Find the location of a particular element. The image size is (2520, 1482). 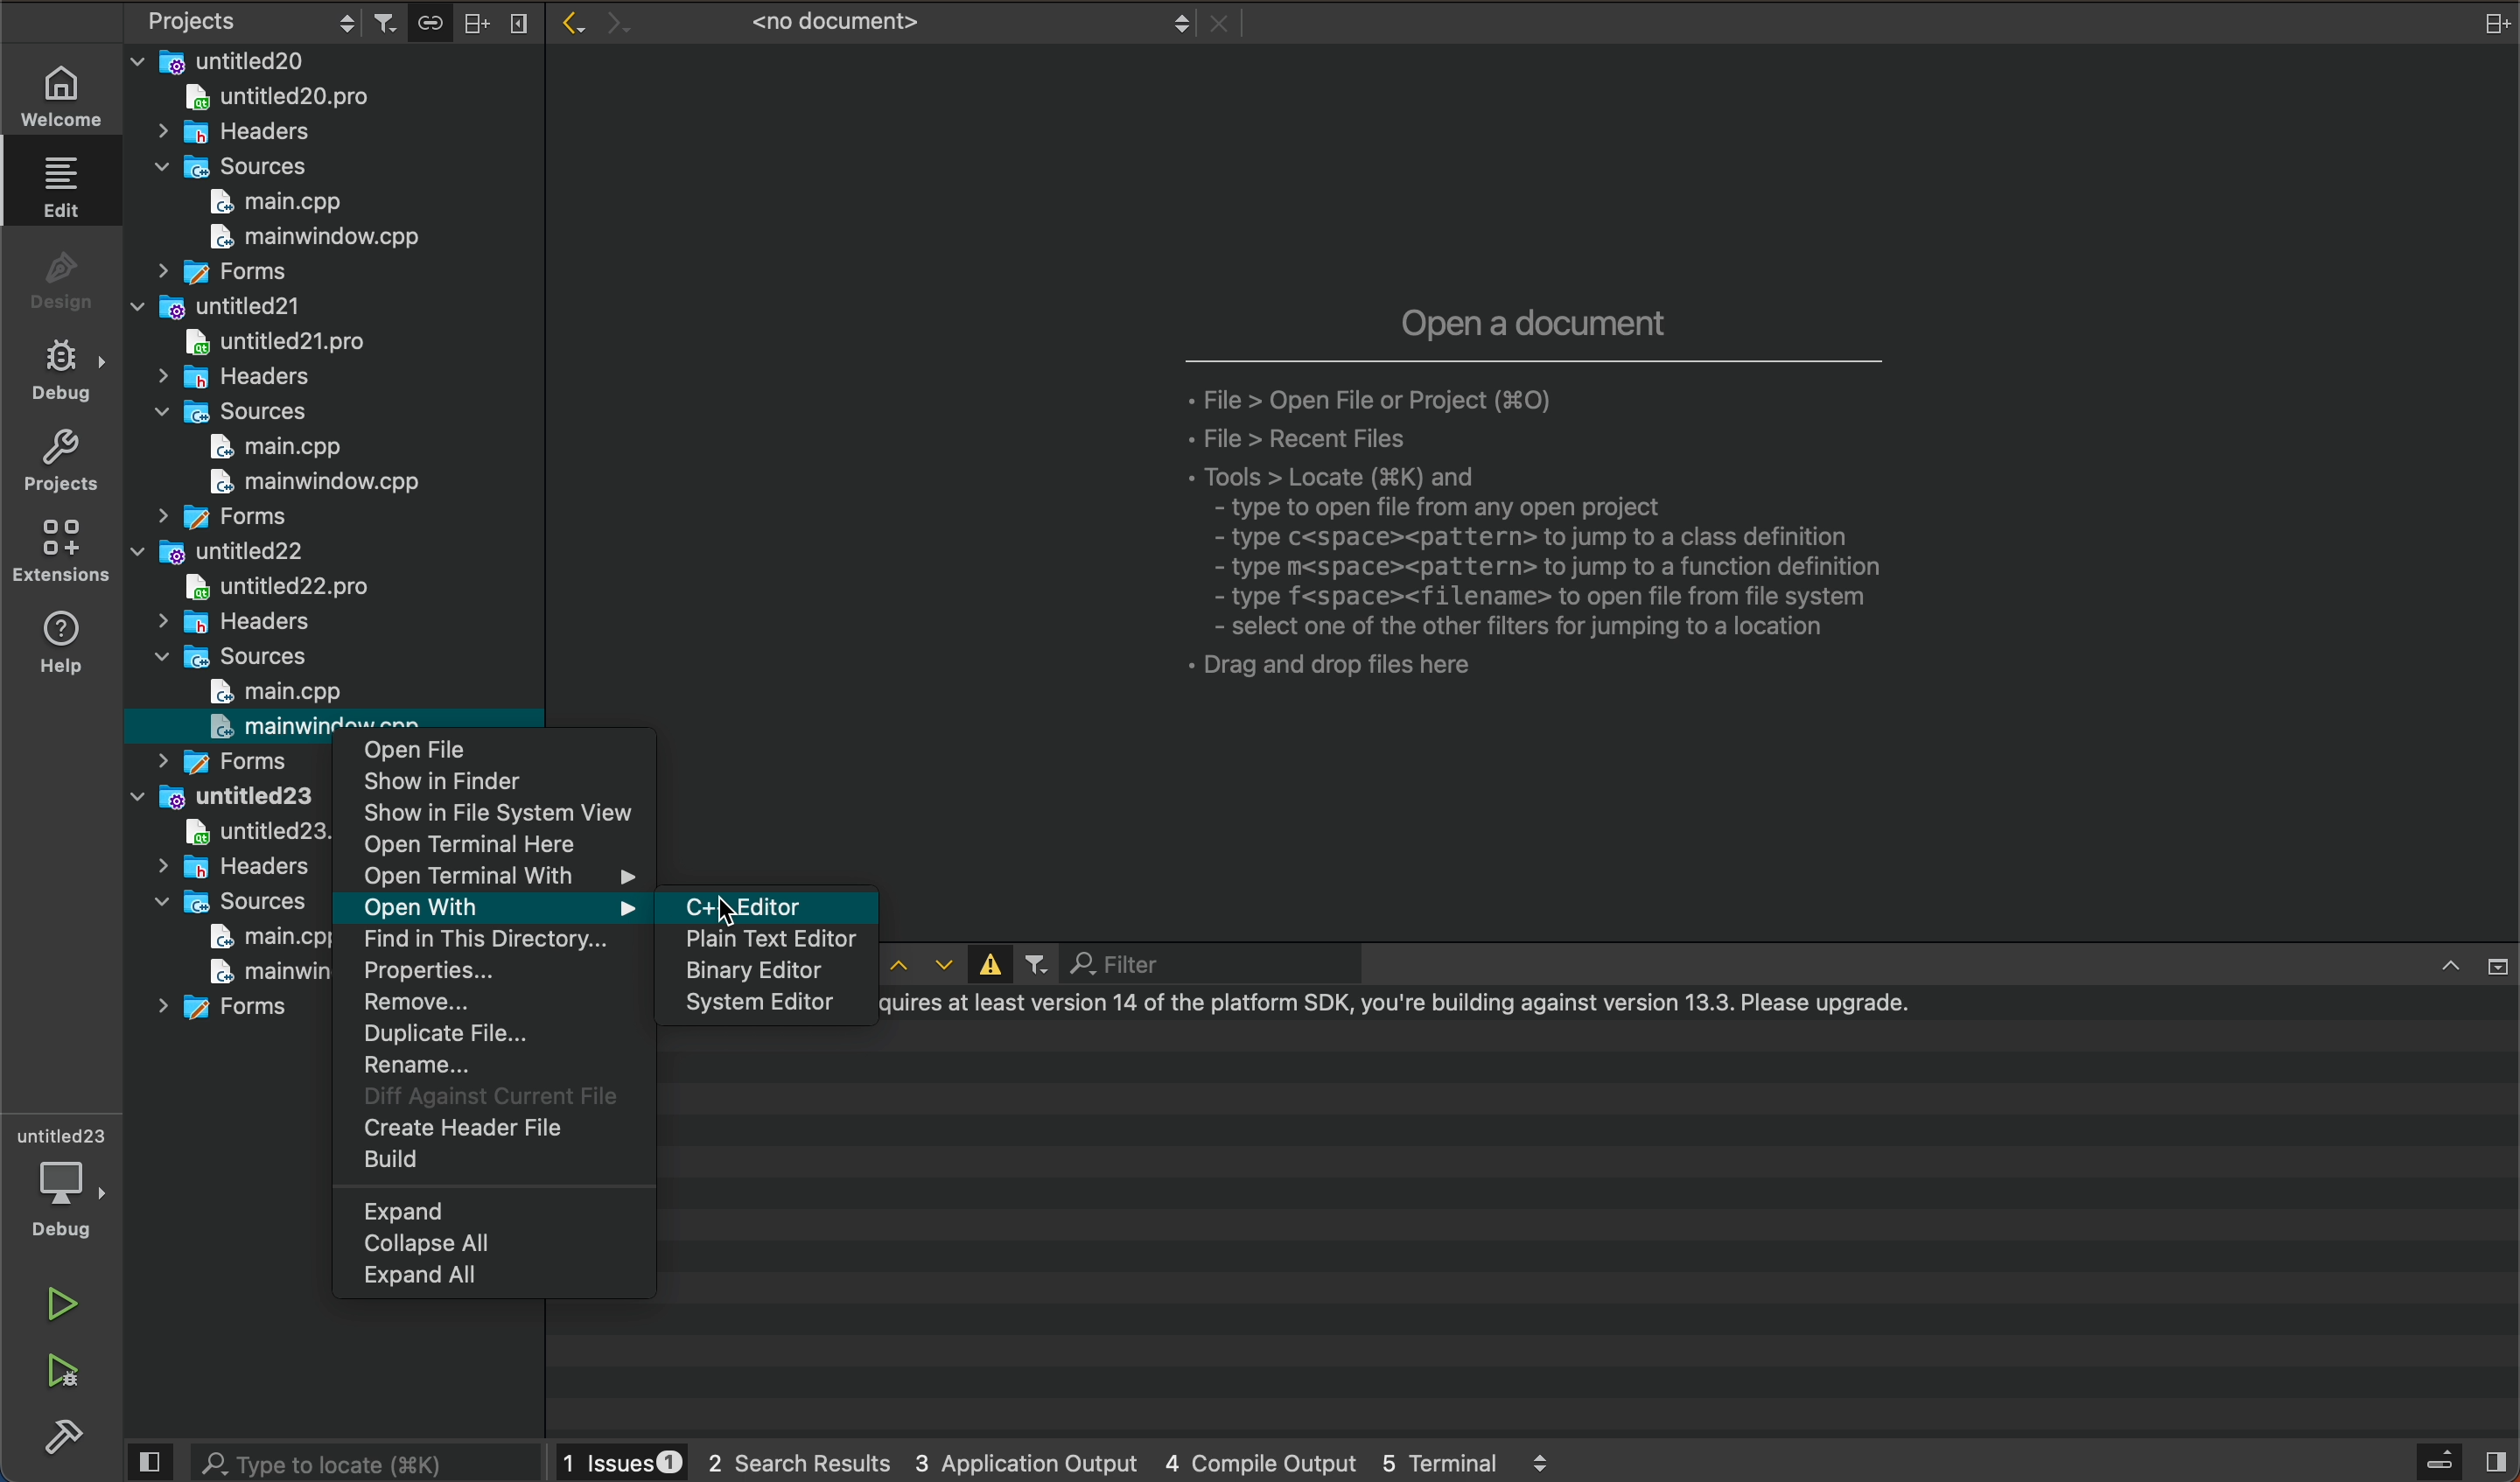

build  is located at coordinates (59, 1435).